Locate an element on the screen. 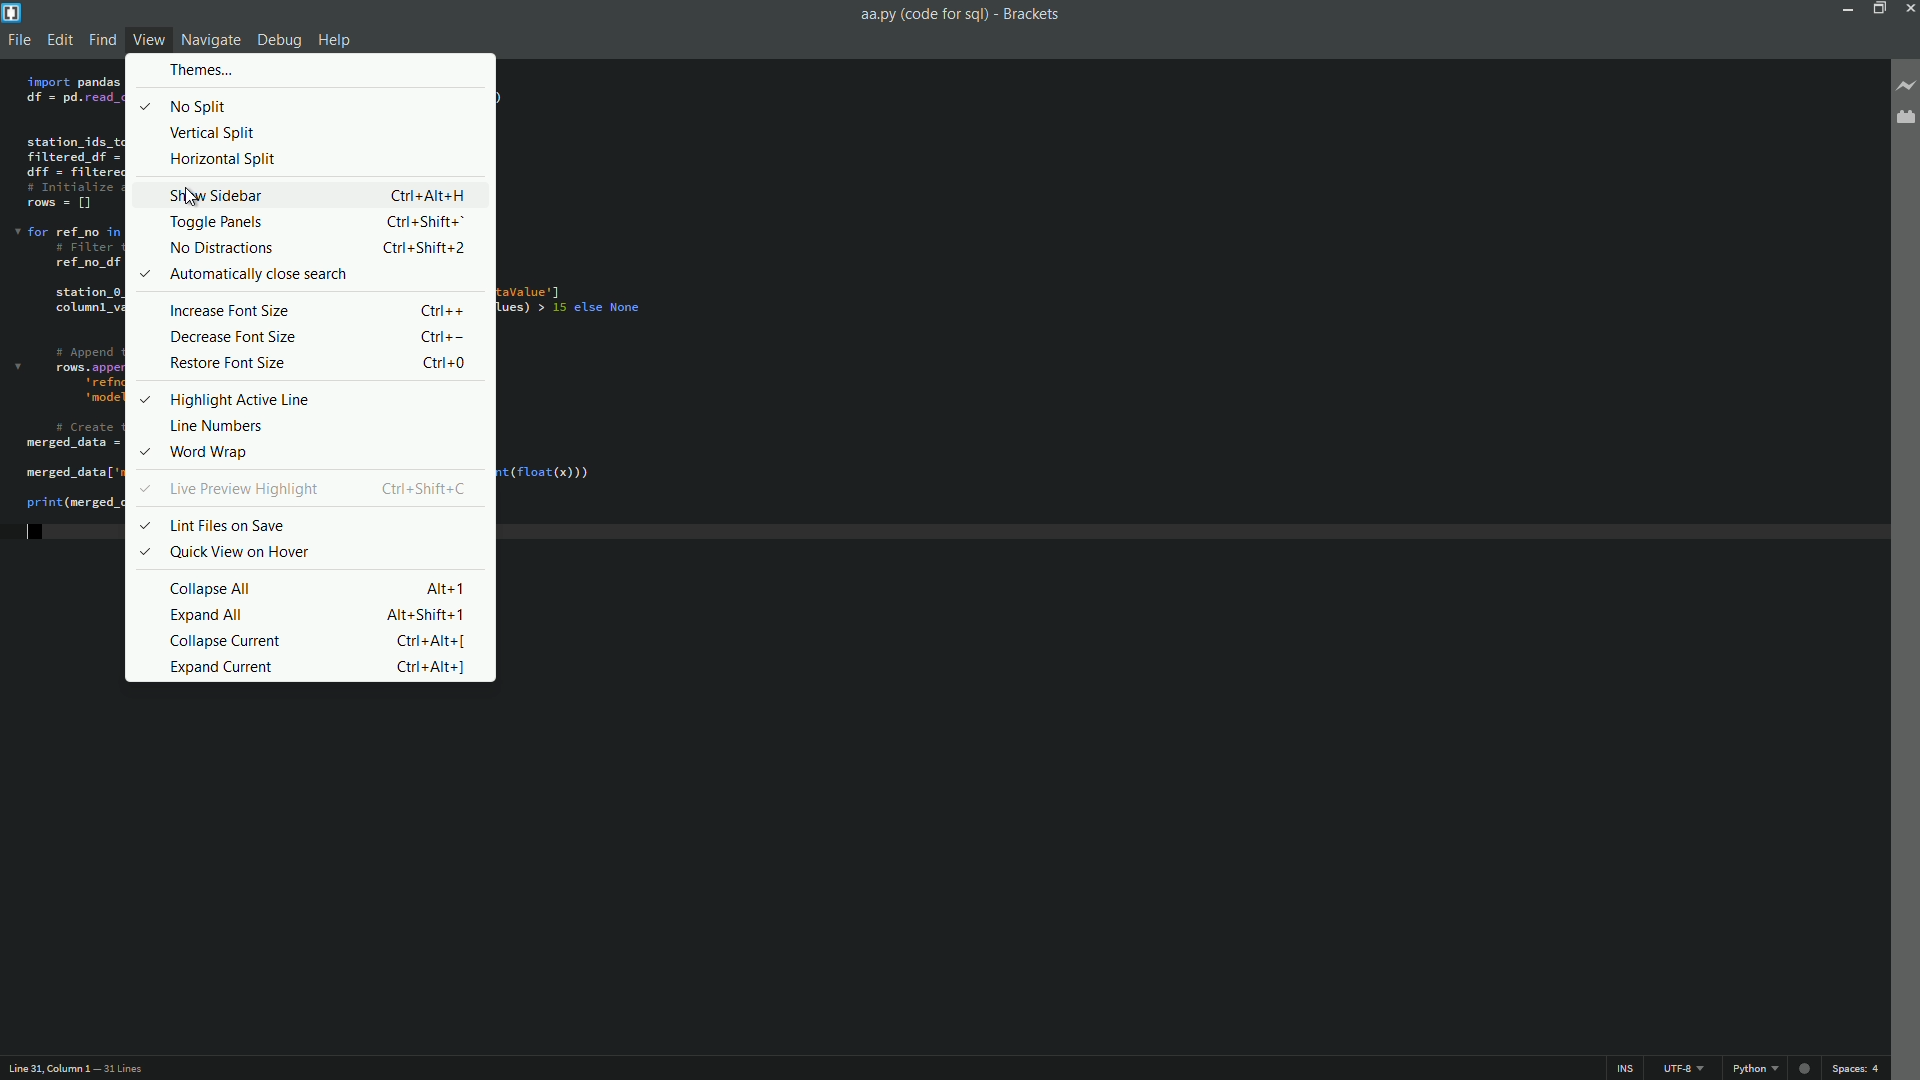  no split is located at coordinates (184, 106).